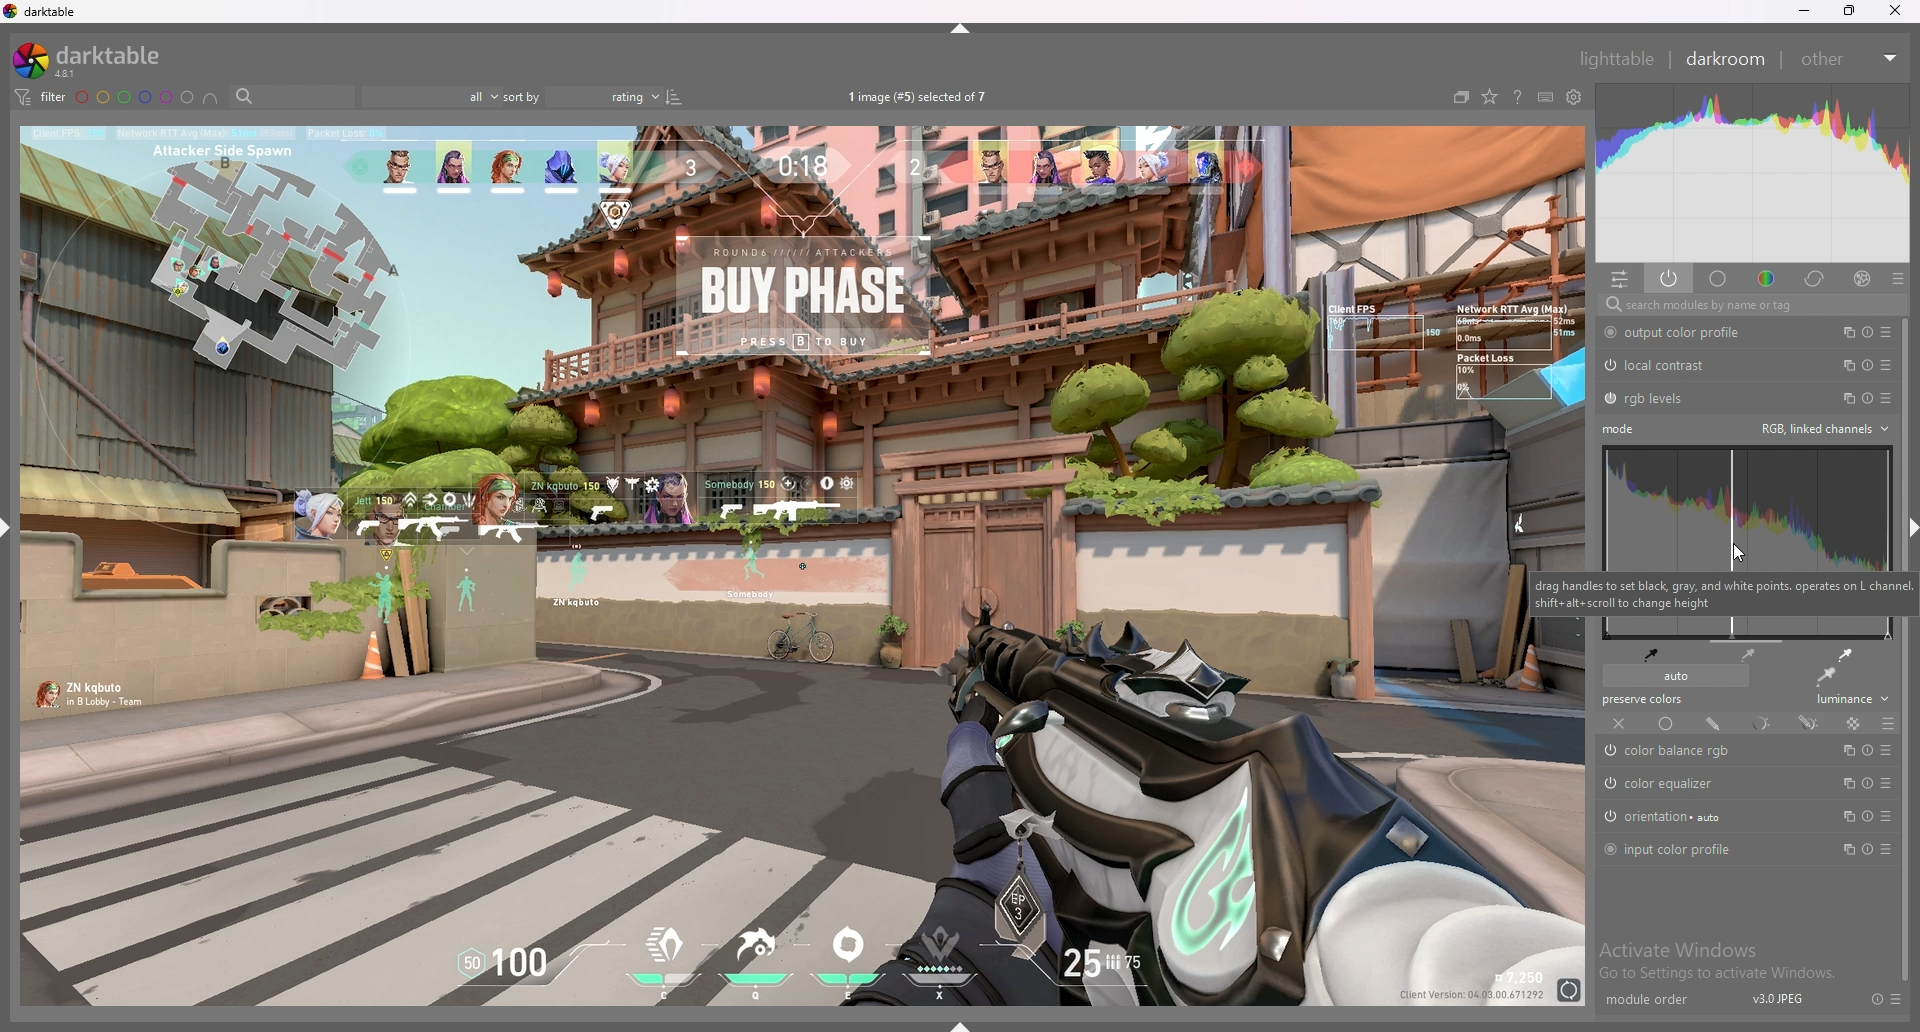 This screenshot has width=1920, height=1032. What do you see at coordinates (1646, 1001) in the screenshot?
I see `module order` at bounding box center [1646, 1001].